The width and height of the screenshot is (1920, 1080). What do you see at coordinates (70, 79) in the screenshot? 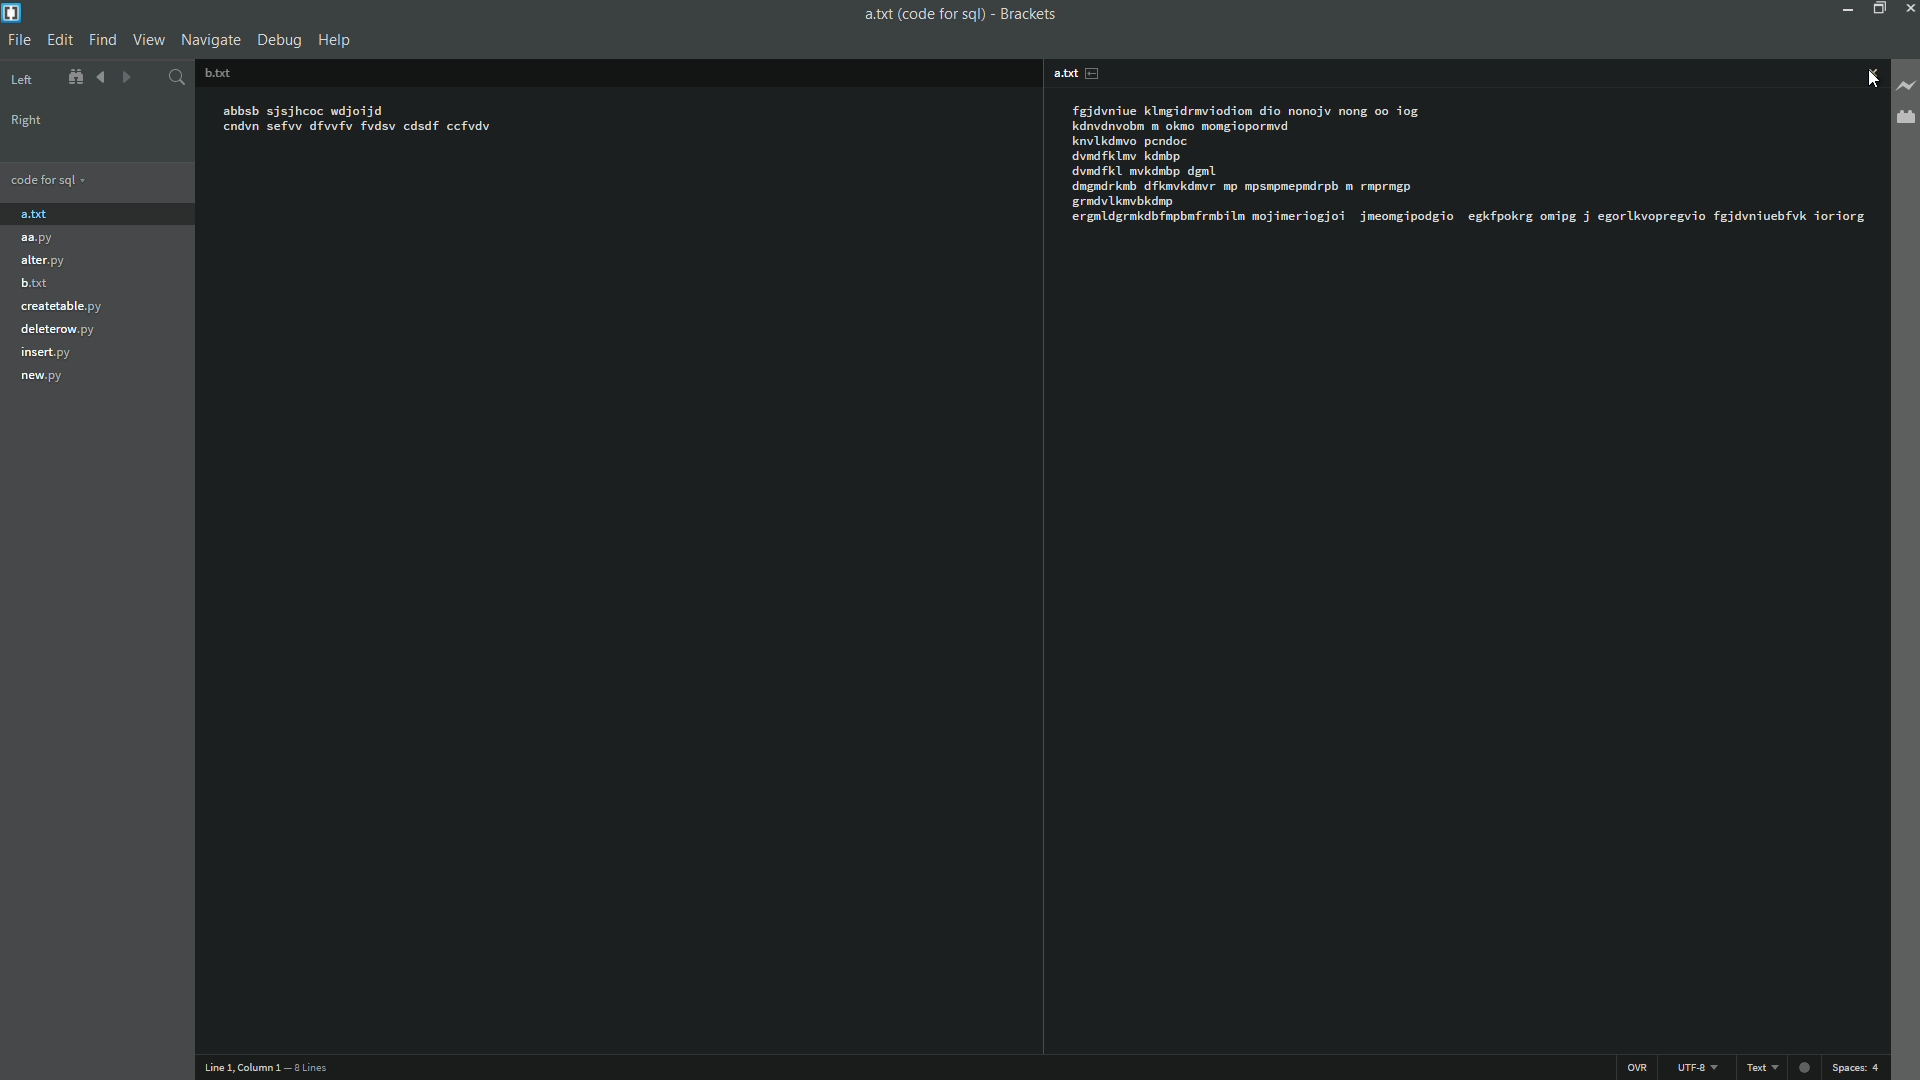
I see `show in file tree` at bounding box center [70, 79].